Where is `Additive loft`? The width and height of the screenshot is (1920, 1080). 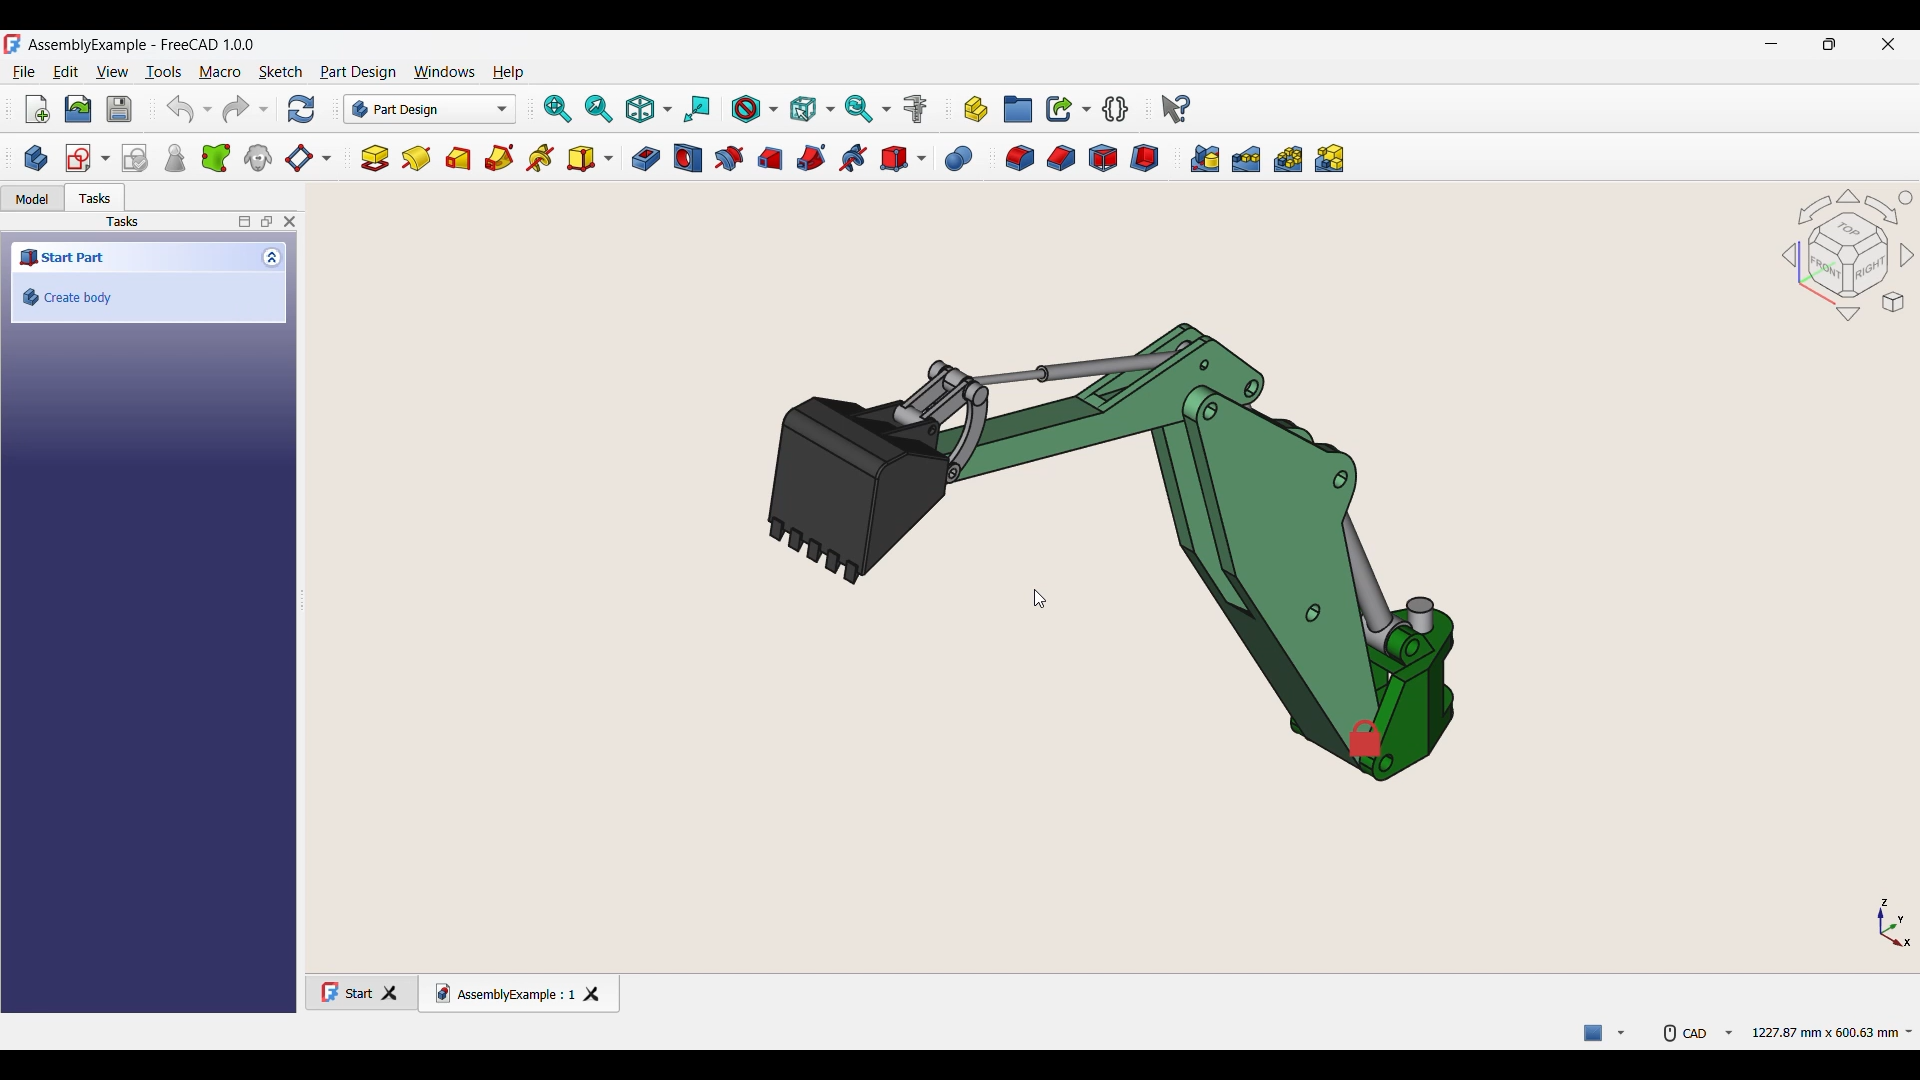
Additive loft is located at coordinates (459, 158).